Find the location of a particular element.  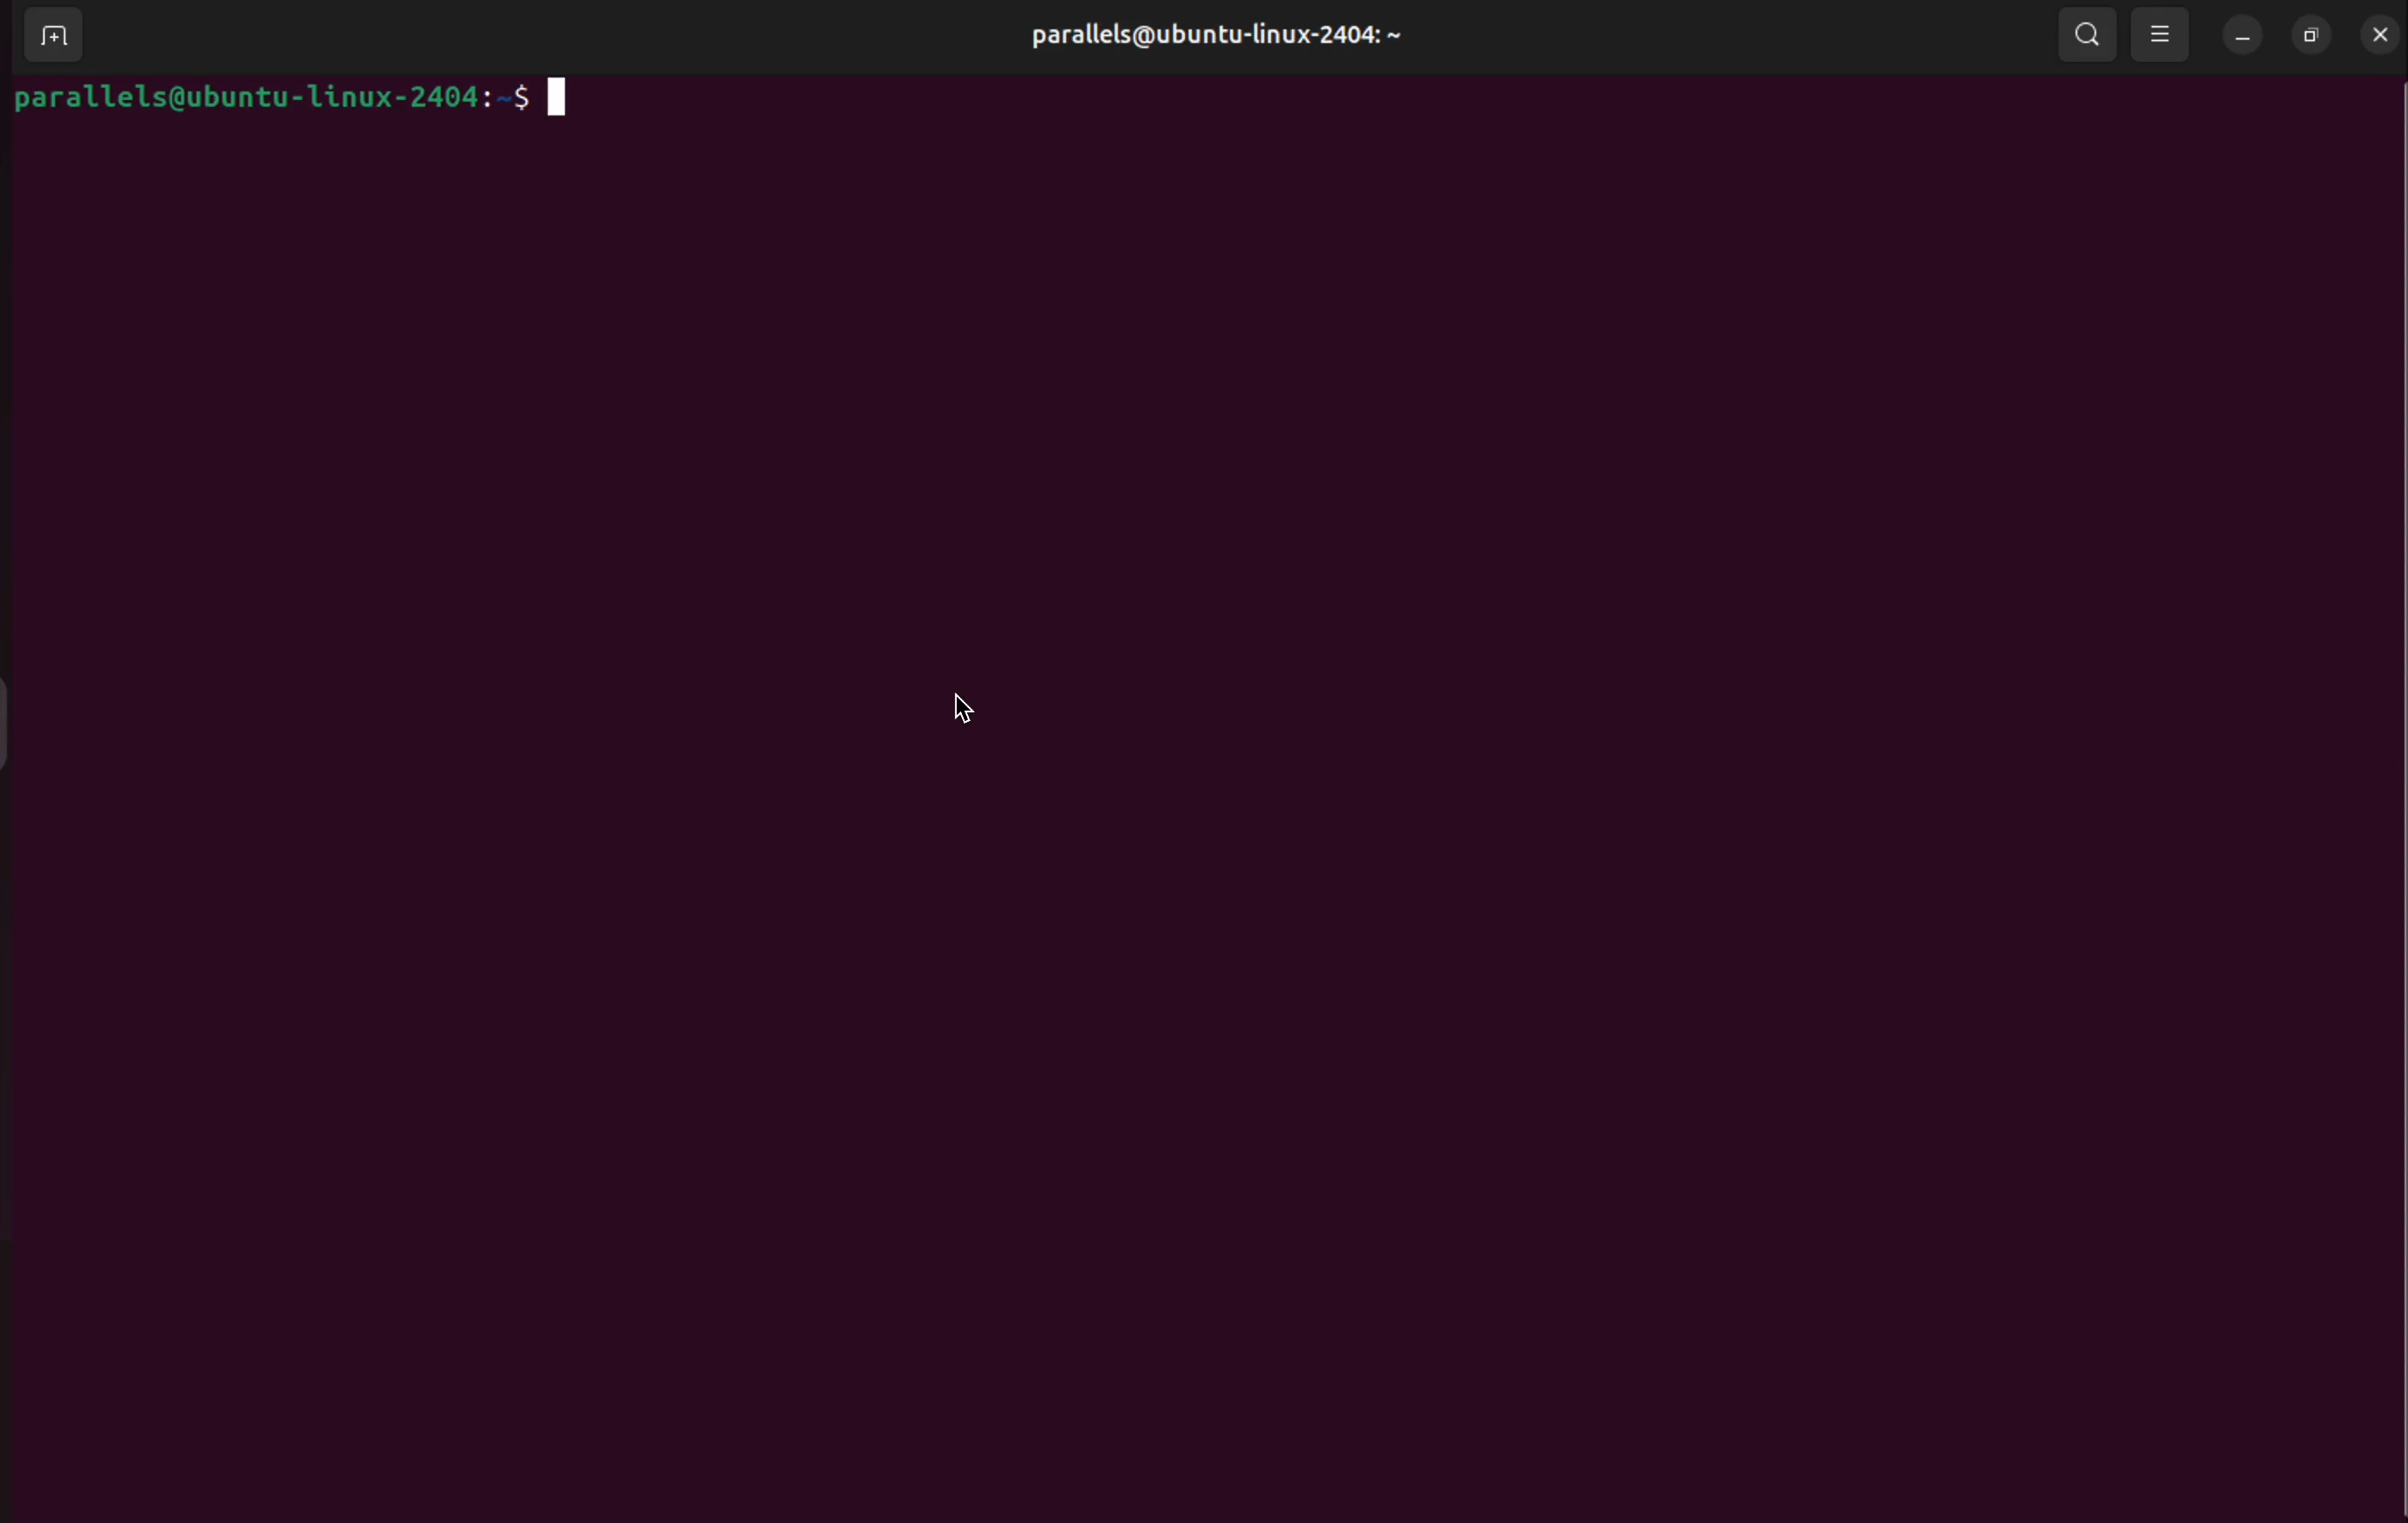

cursor is located at coordinates (961, 708).